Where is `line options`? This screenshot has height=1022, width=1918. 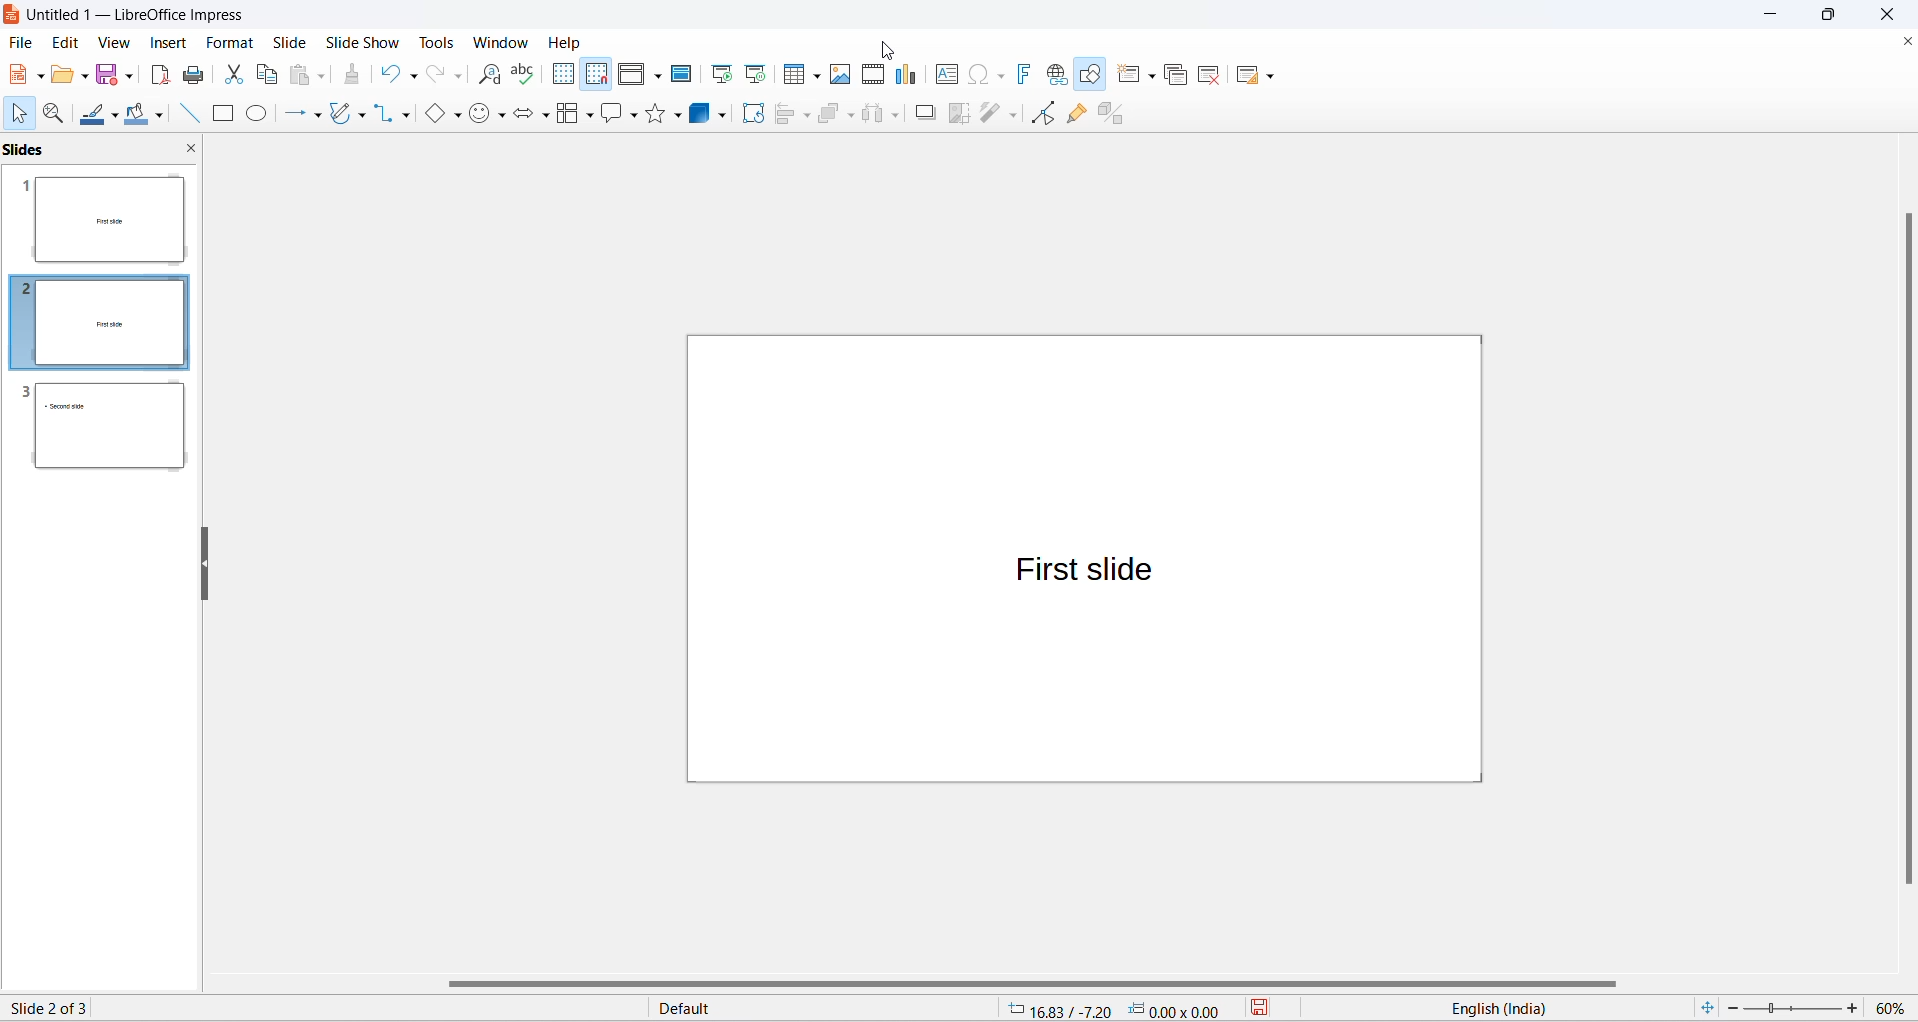 line options is located at coordinates (321, 115).